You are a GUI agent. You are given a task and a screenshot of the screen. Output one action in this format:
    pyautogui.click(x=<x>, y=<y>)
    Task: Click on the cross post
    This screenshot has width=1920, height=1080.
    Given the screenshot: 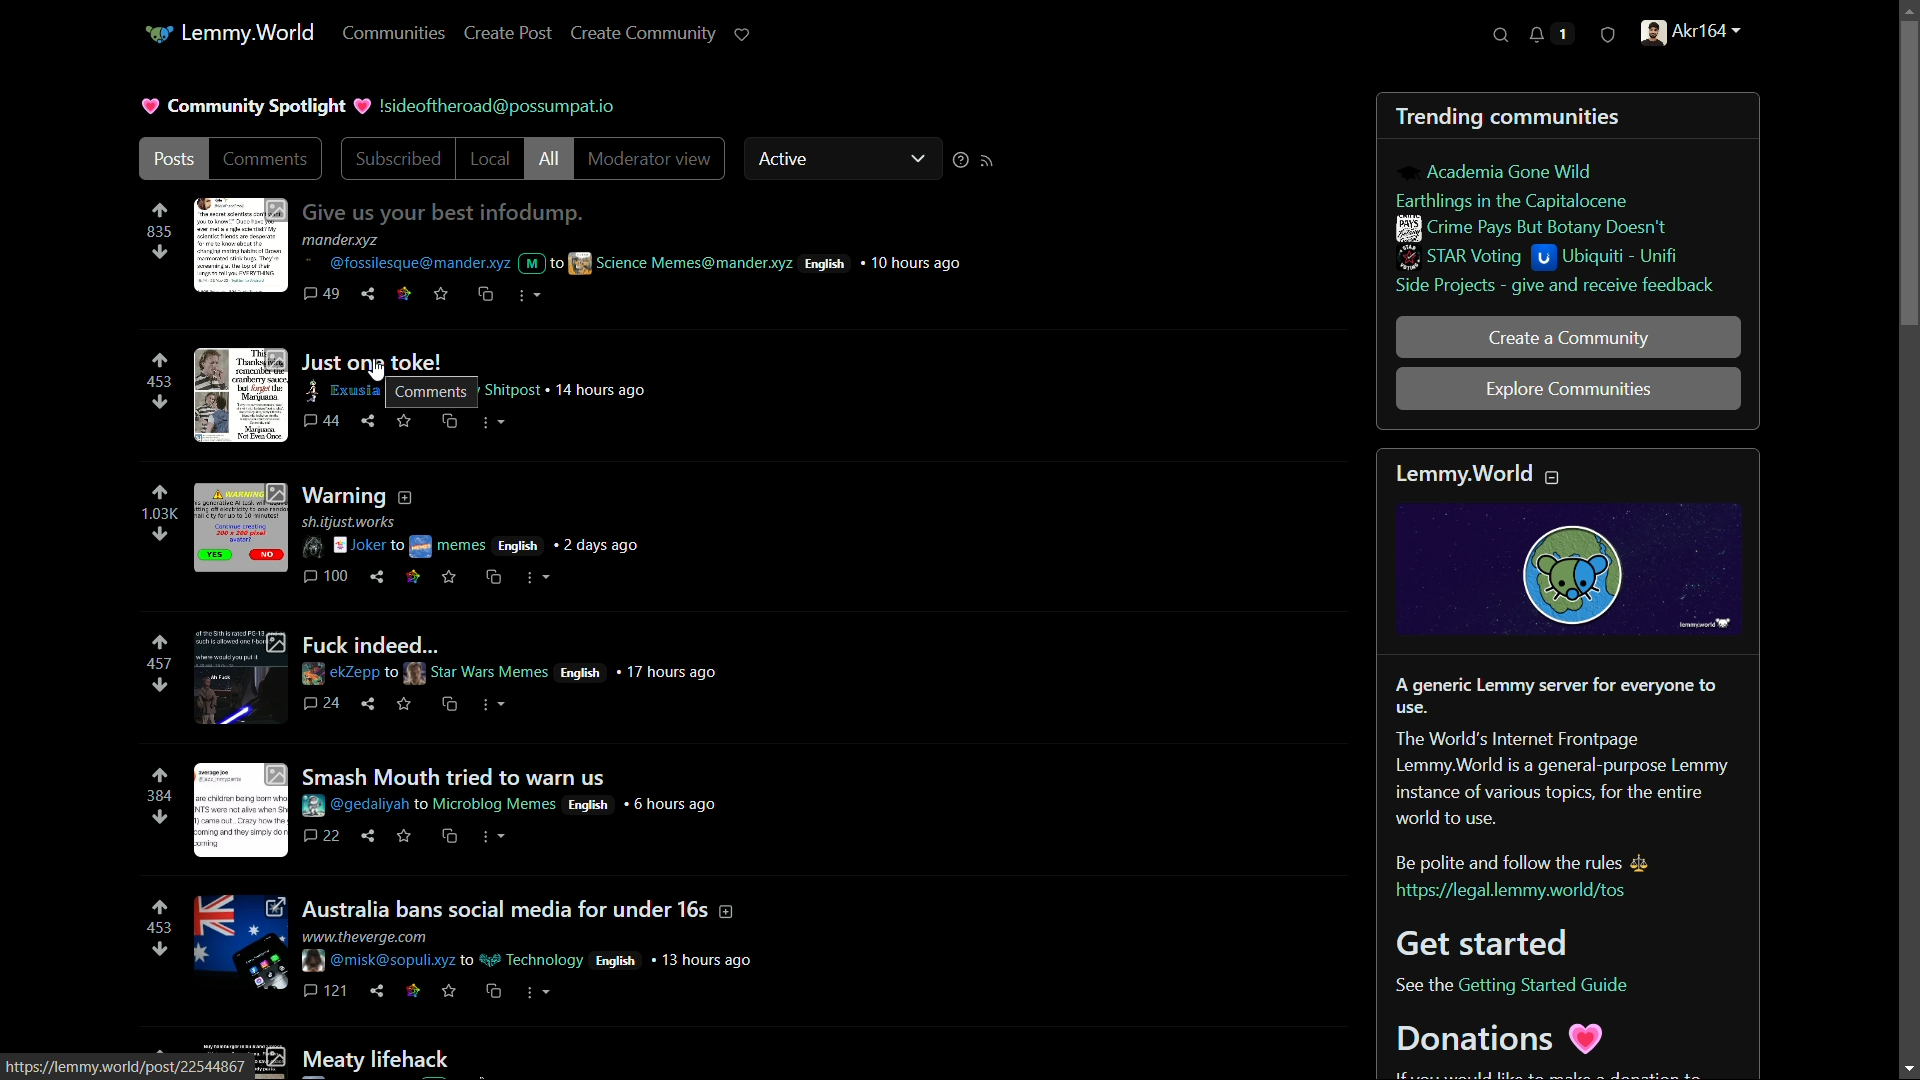 What is the action you would take?
    pyautogui.click(x=497, y=577)
    